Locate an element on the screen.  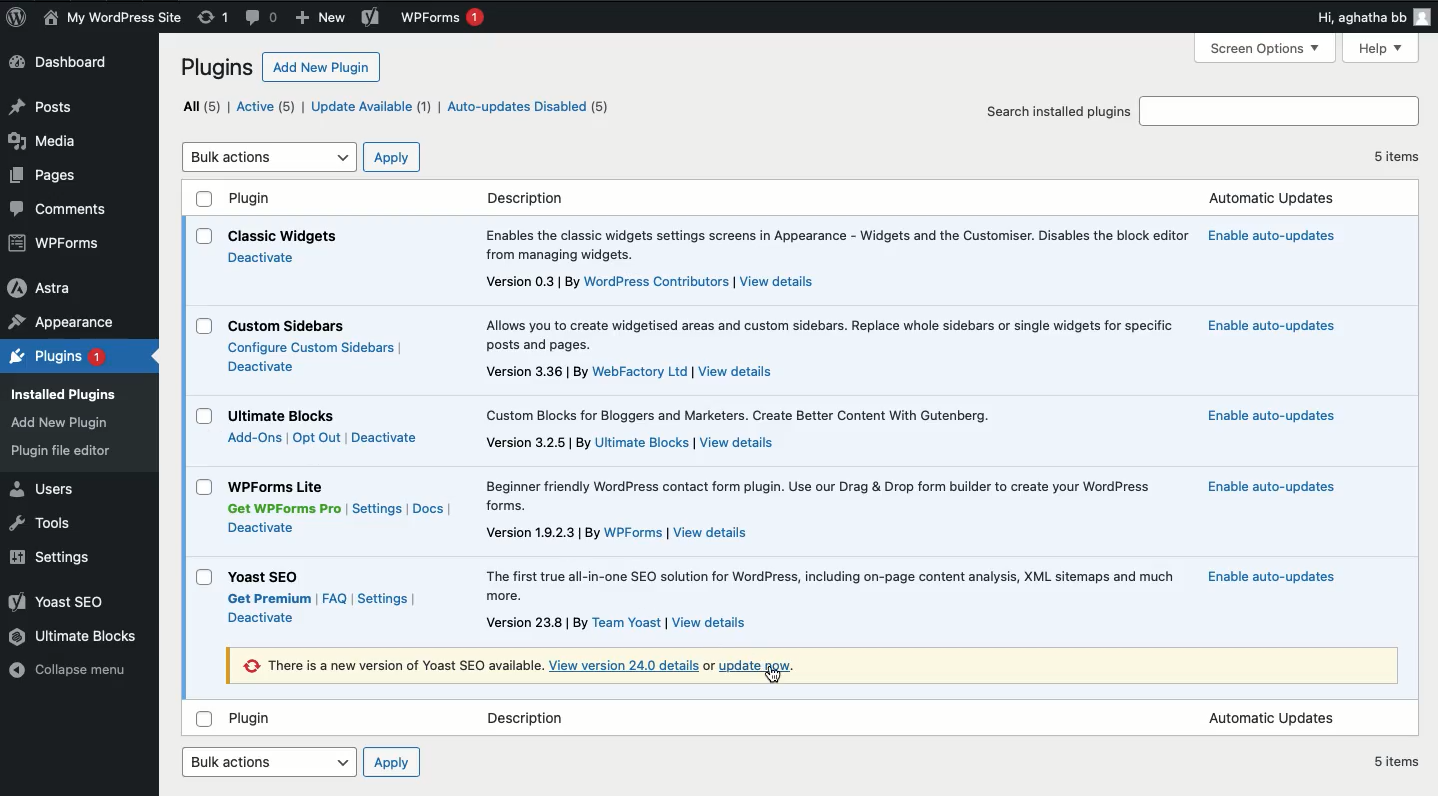
Checkbox is located at coordinates (205, 416).